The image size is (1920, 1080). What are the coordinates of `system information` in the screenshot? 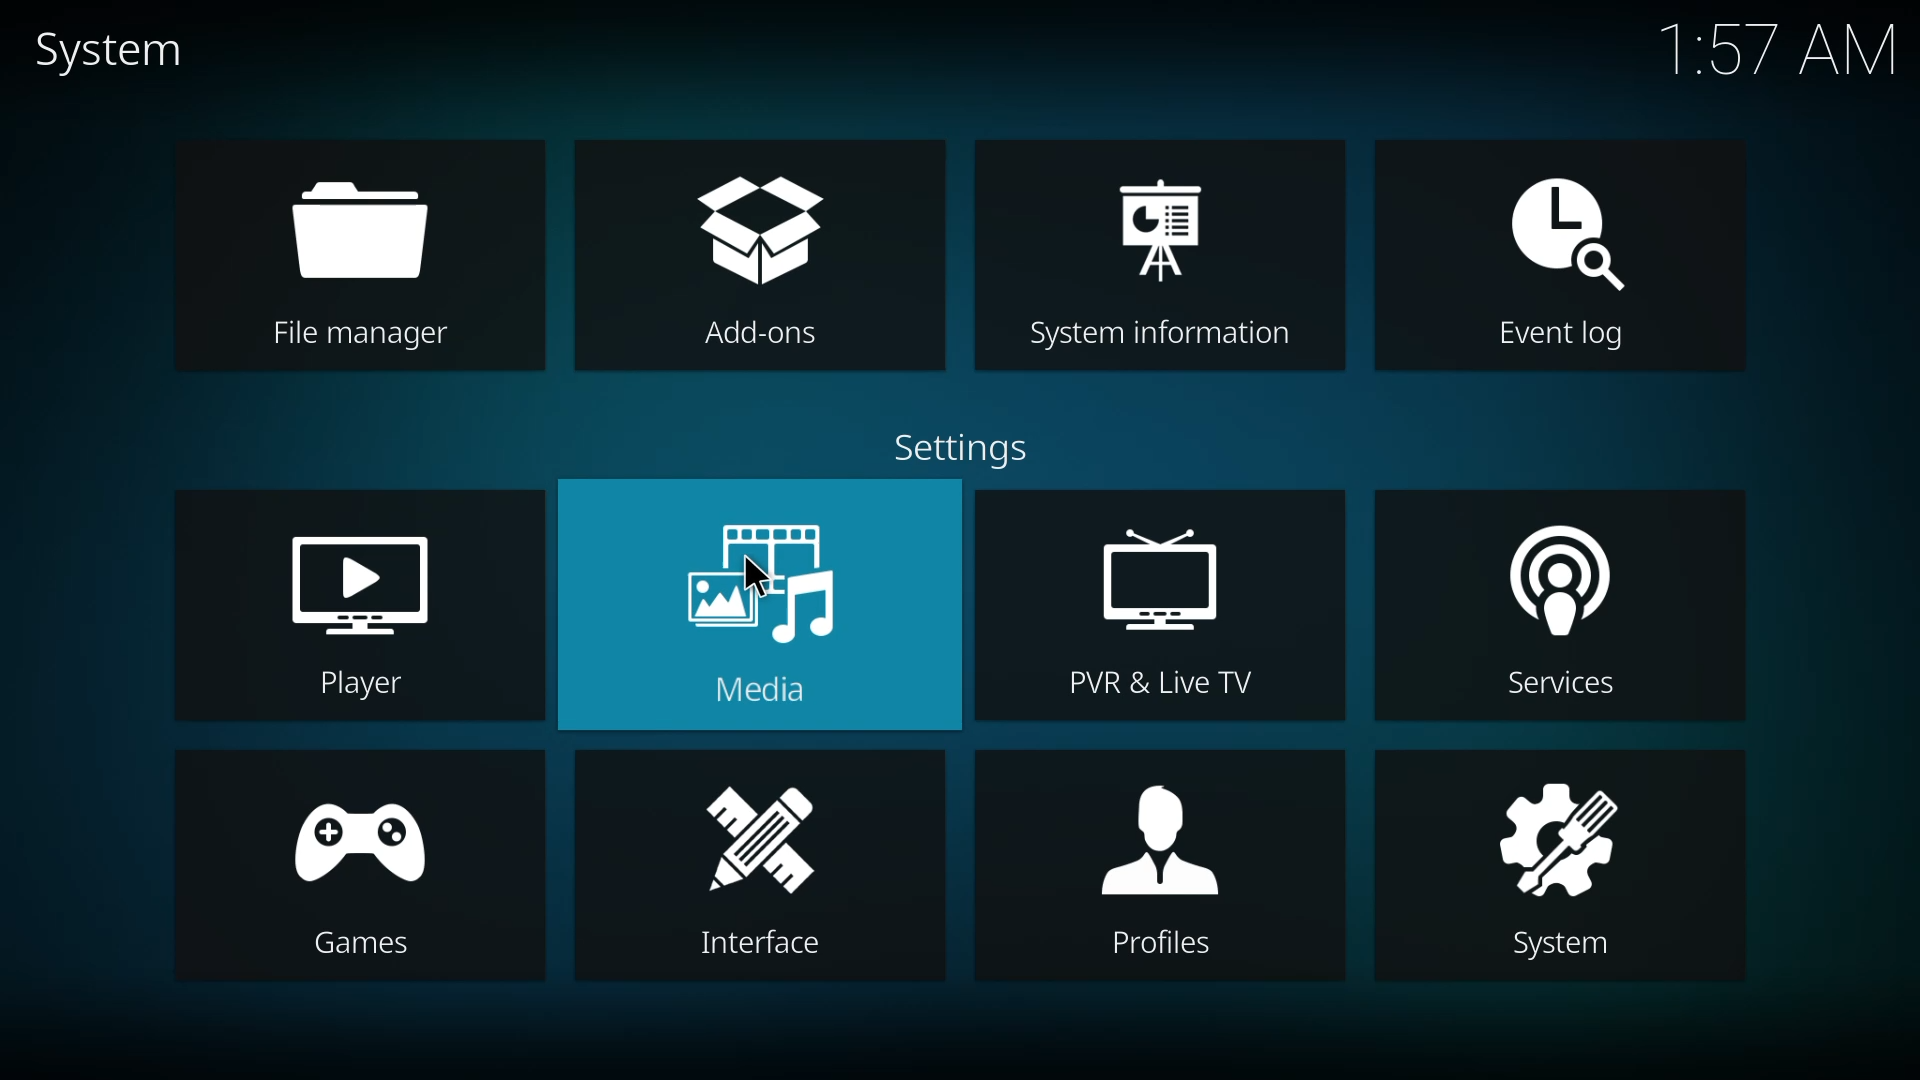 It's located at (1161, 258).